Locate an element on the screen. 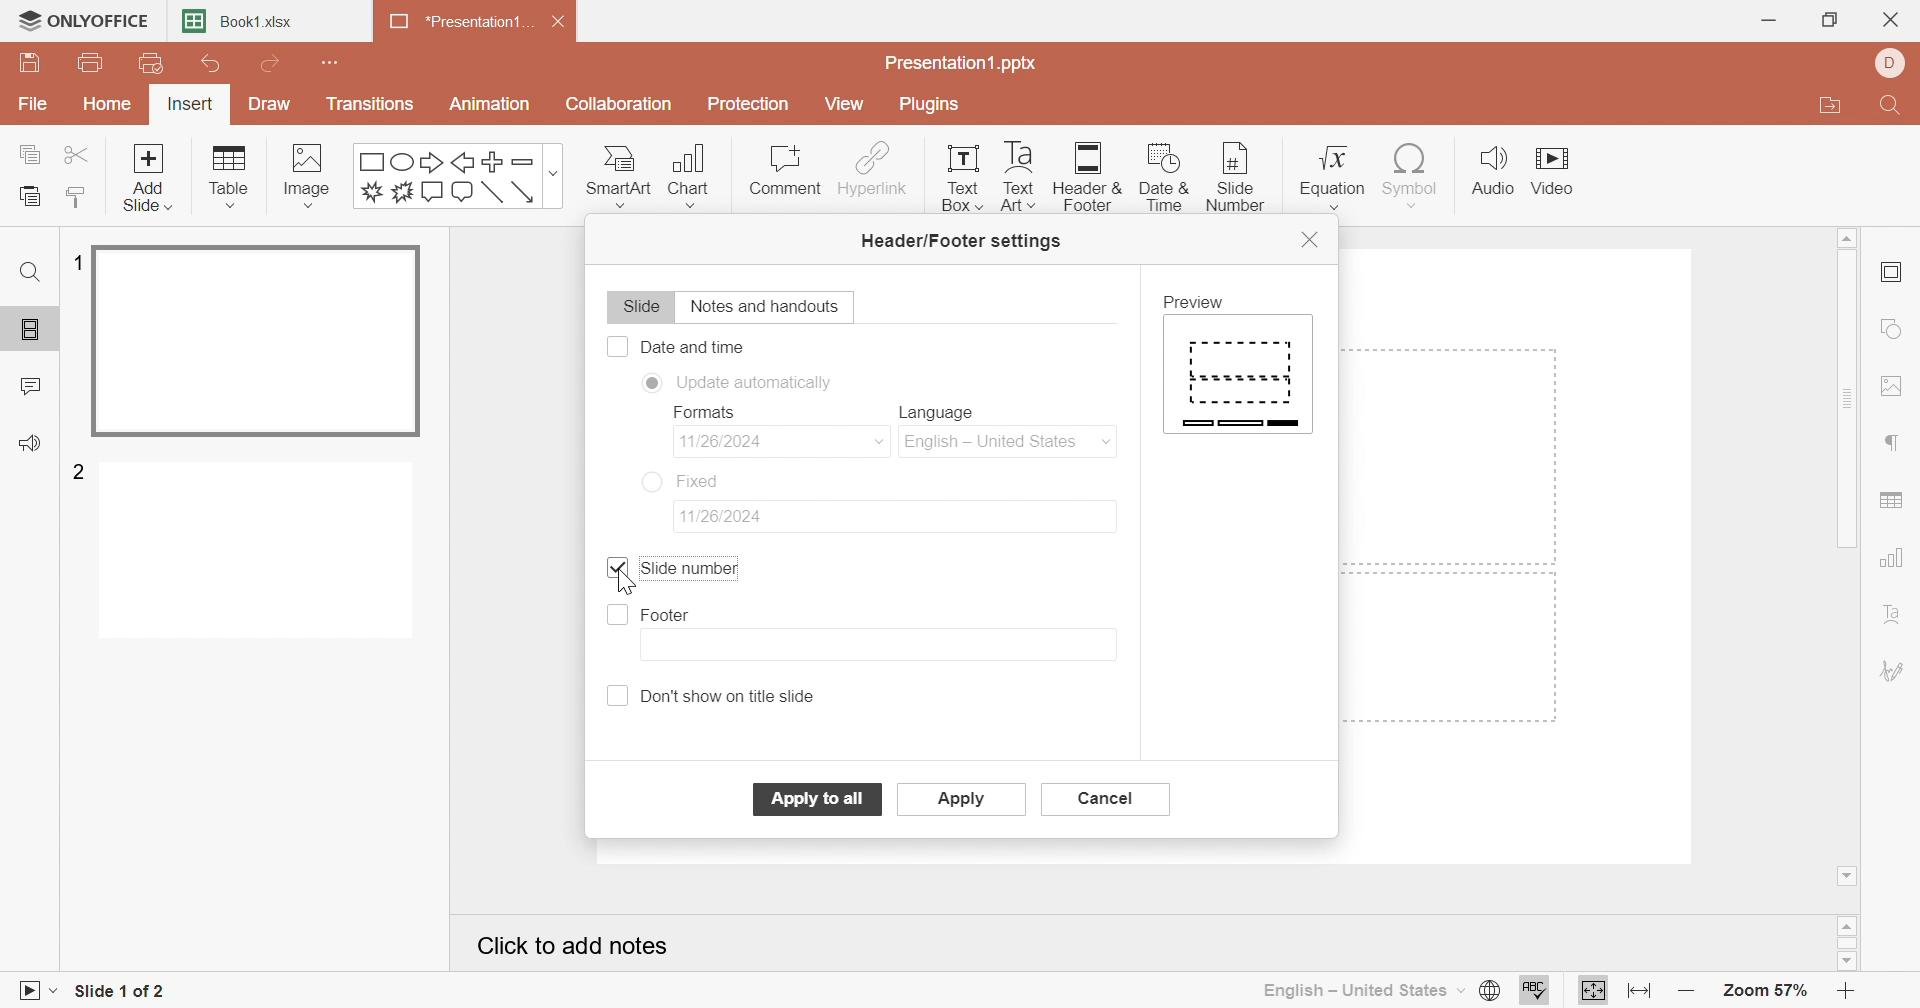  Fixed is located at coordinates (706, 482).